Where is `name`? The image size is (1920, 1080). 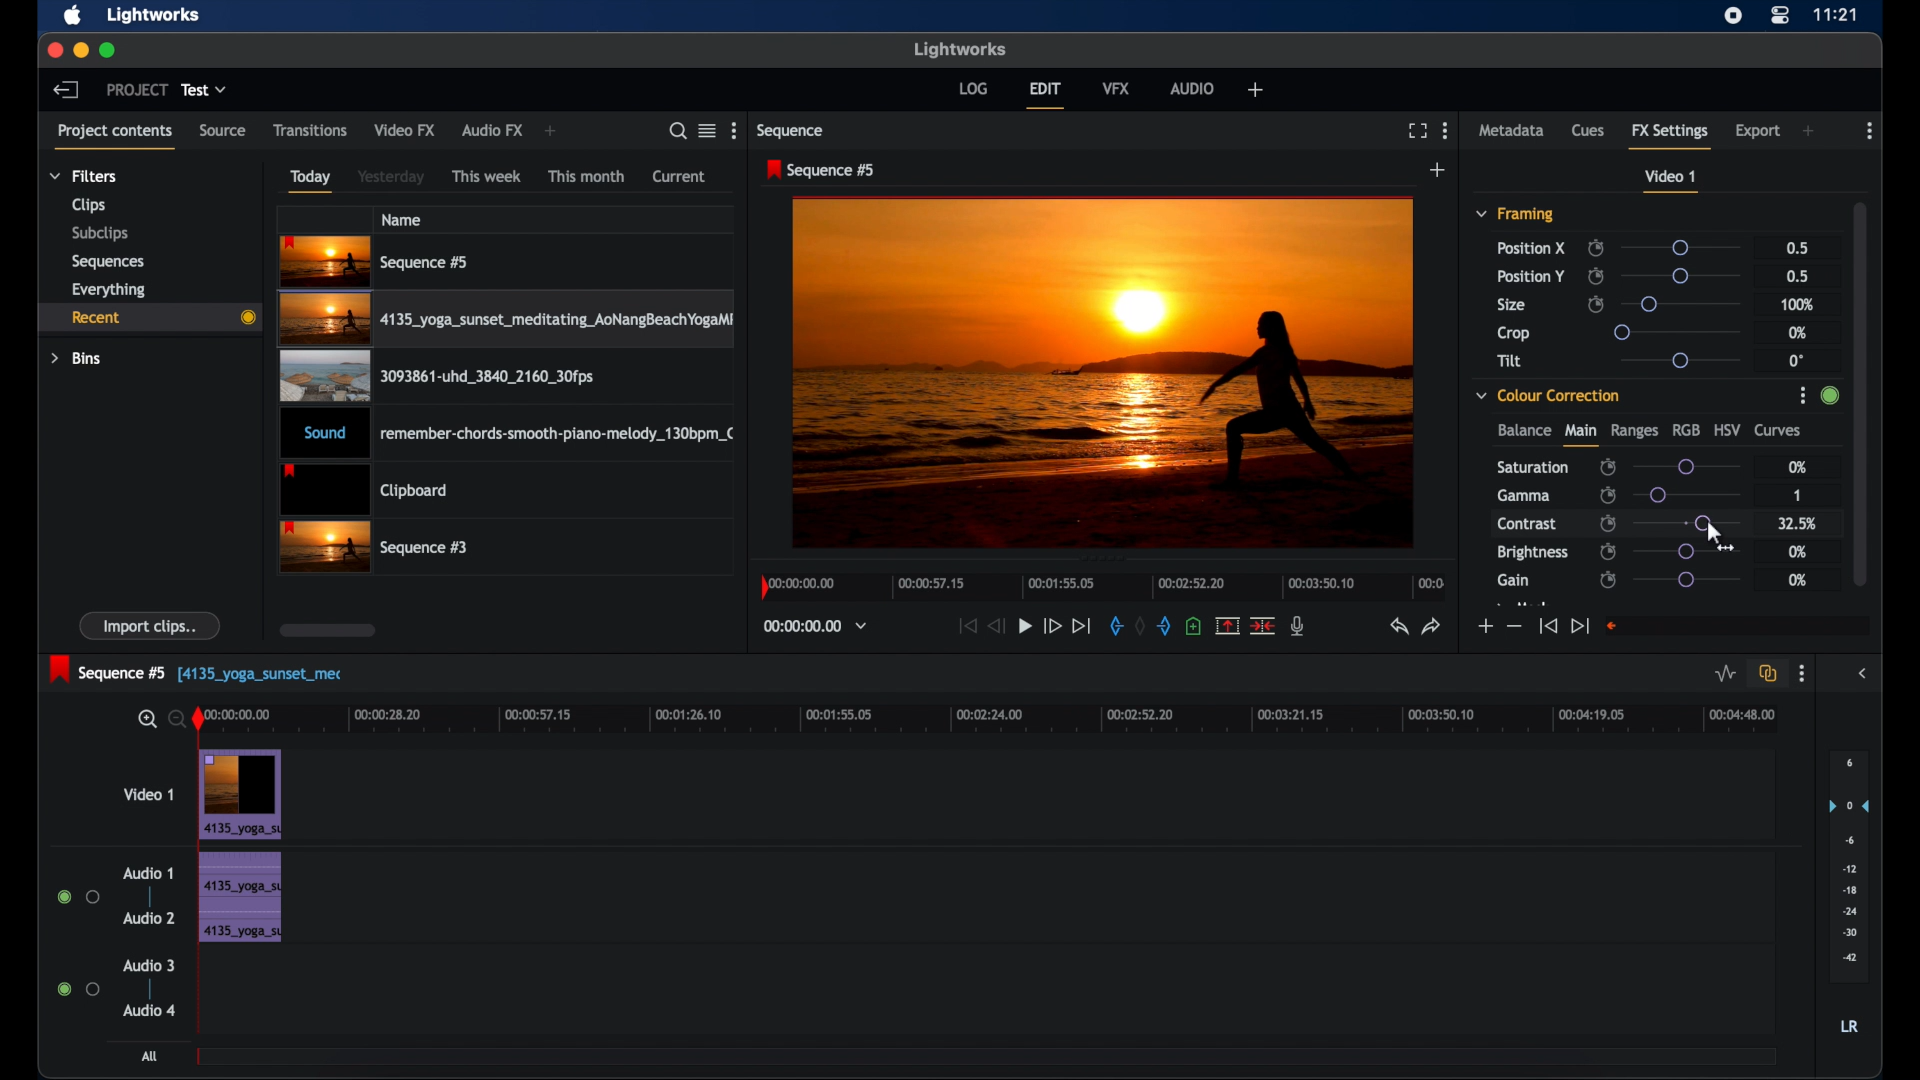 name is located at coordinates (403, 219).